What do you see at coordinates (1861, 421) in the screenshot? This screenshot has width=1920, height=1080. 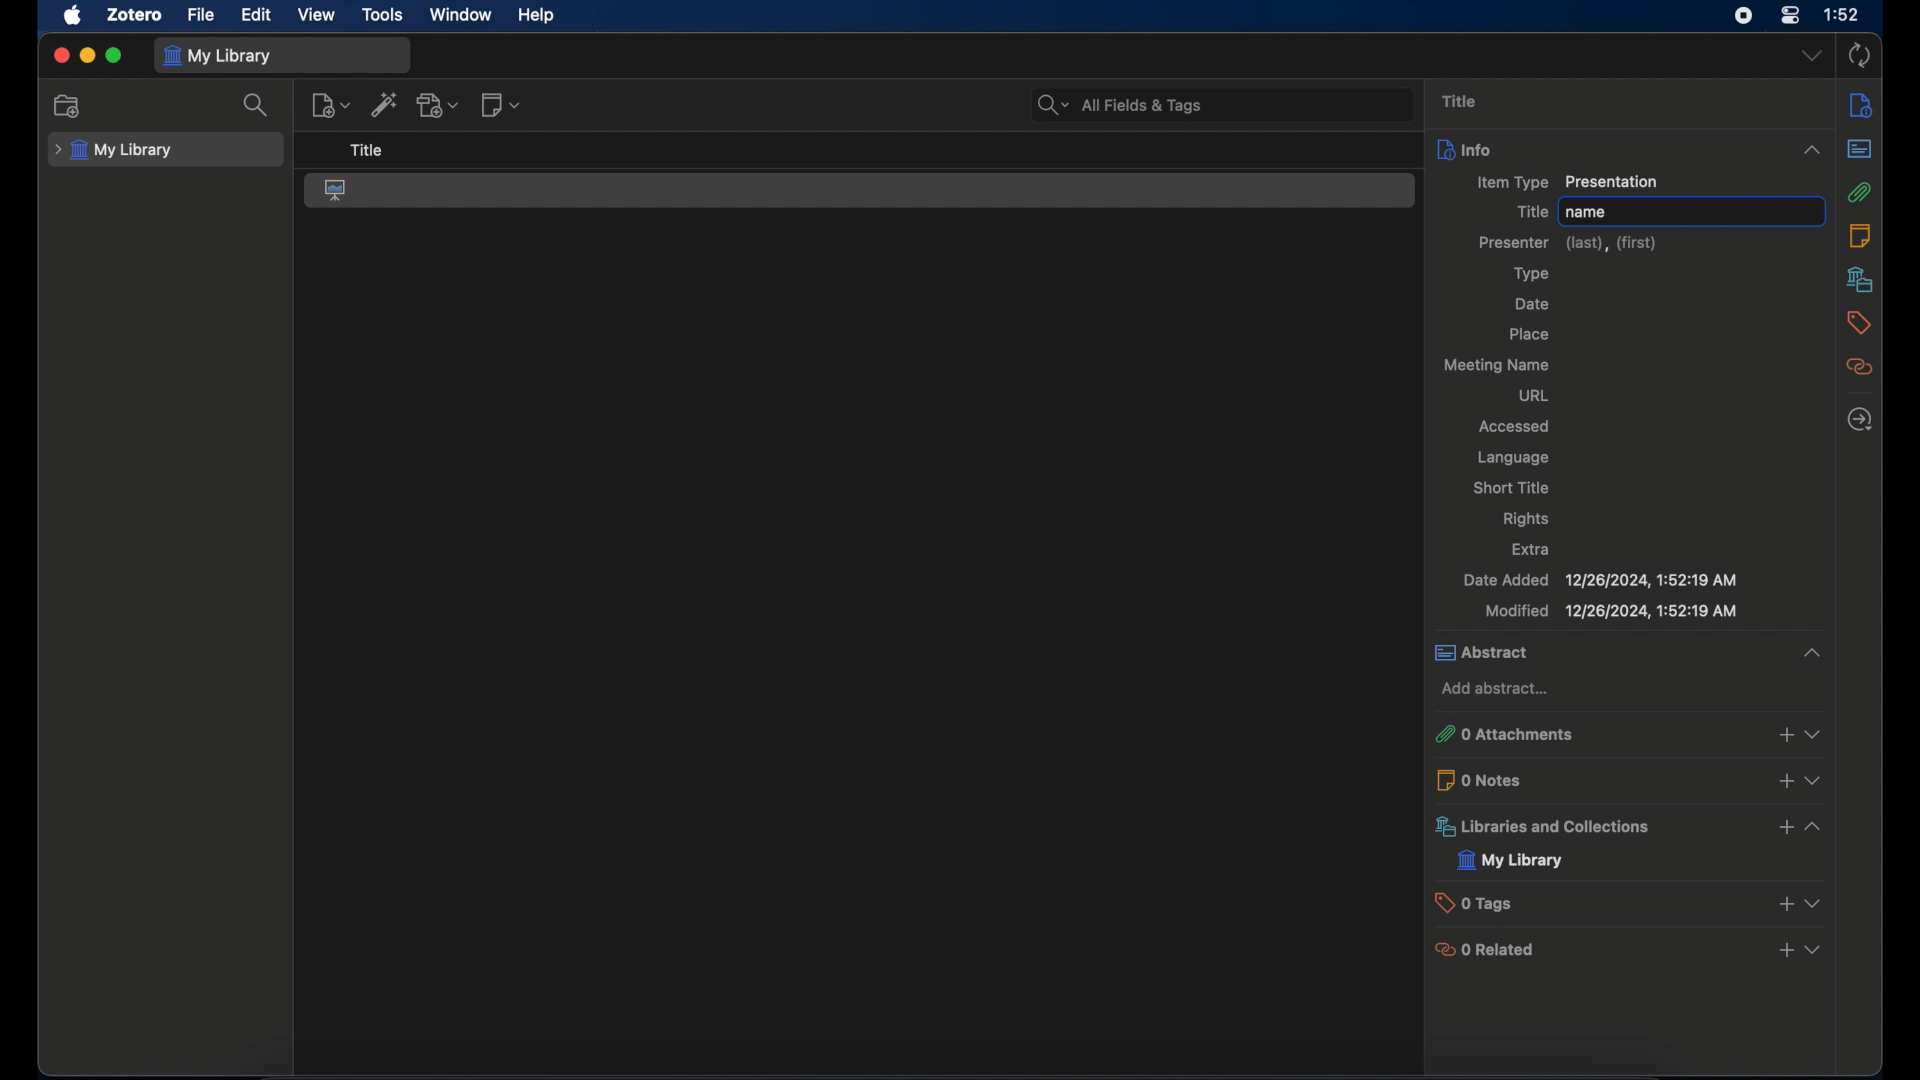 I see `locate` at bounding box center [1861, 421].